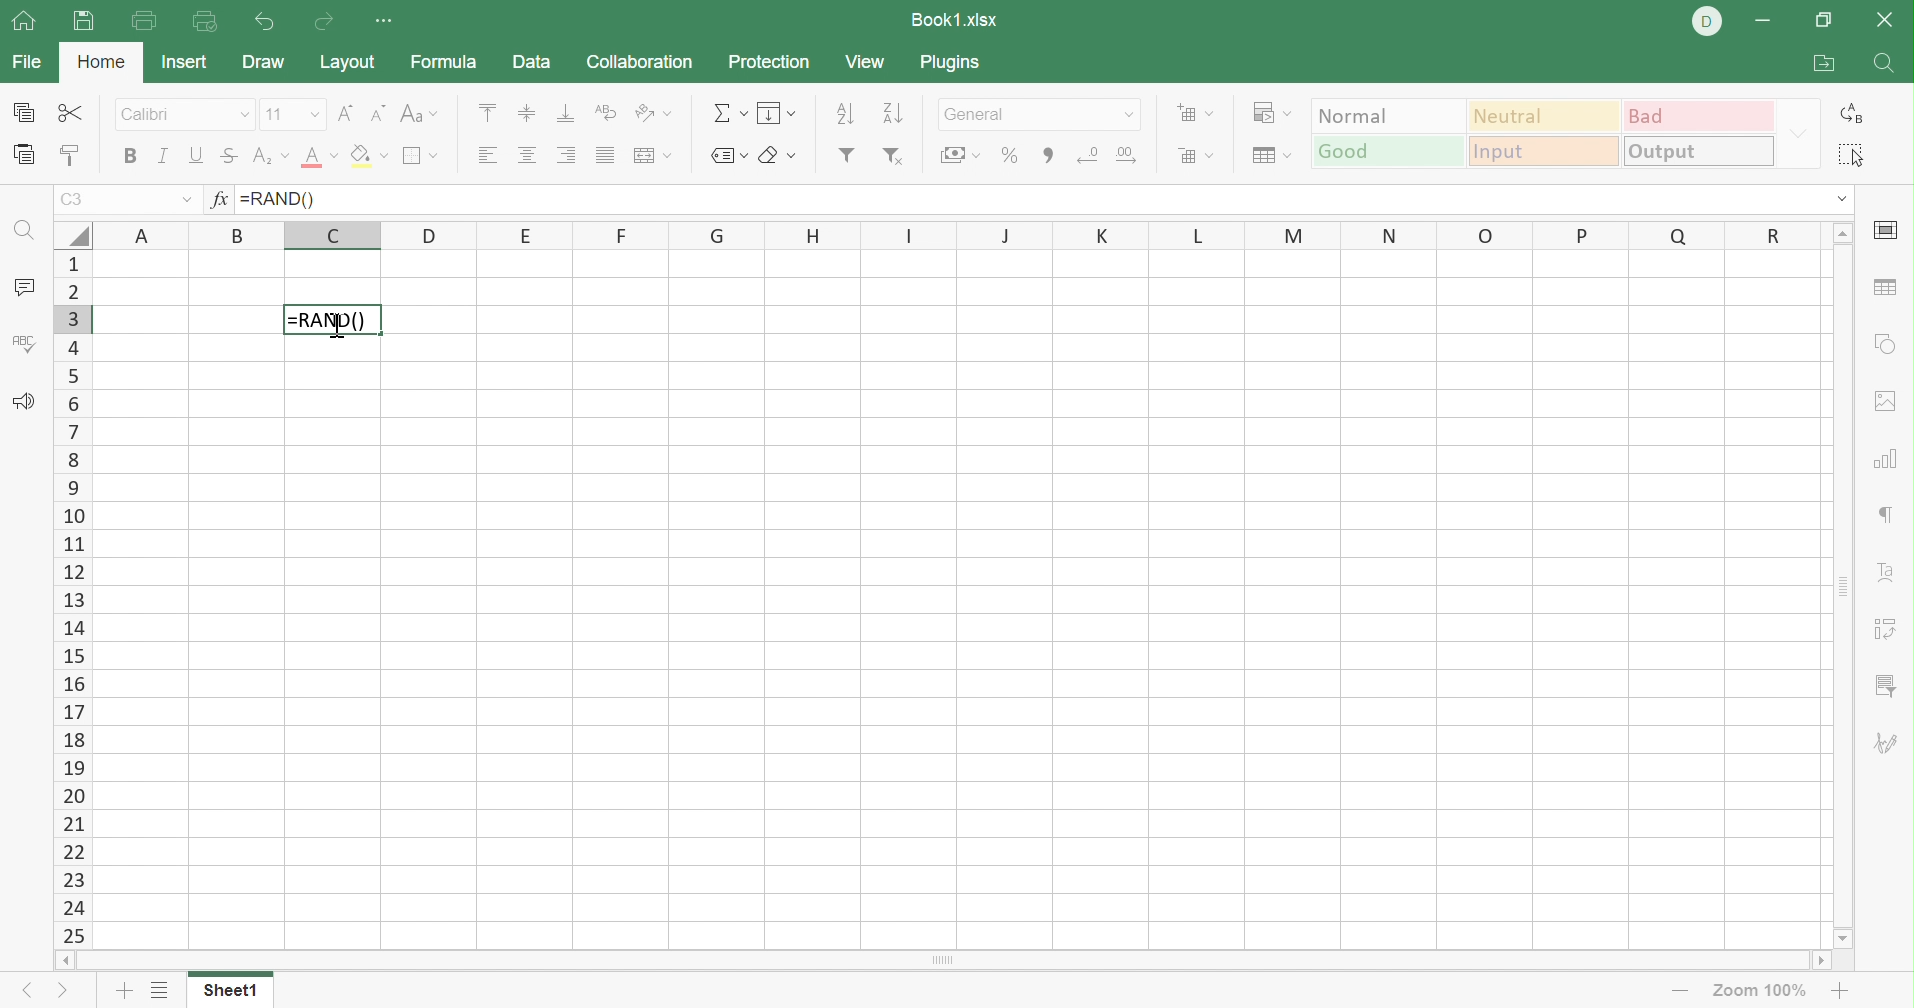 Image resolution: width=1914 pixels, height=1008 pixels. Describe the element at coordinates (164, 154) in the screenshot. I see `Italic` at that location.